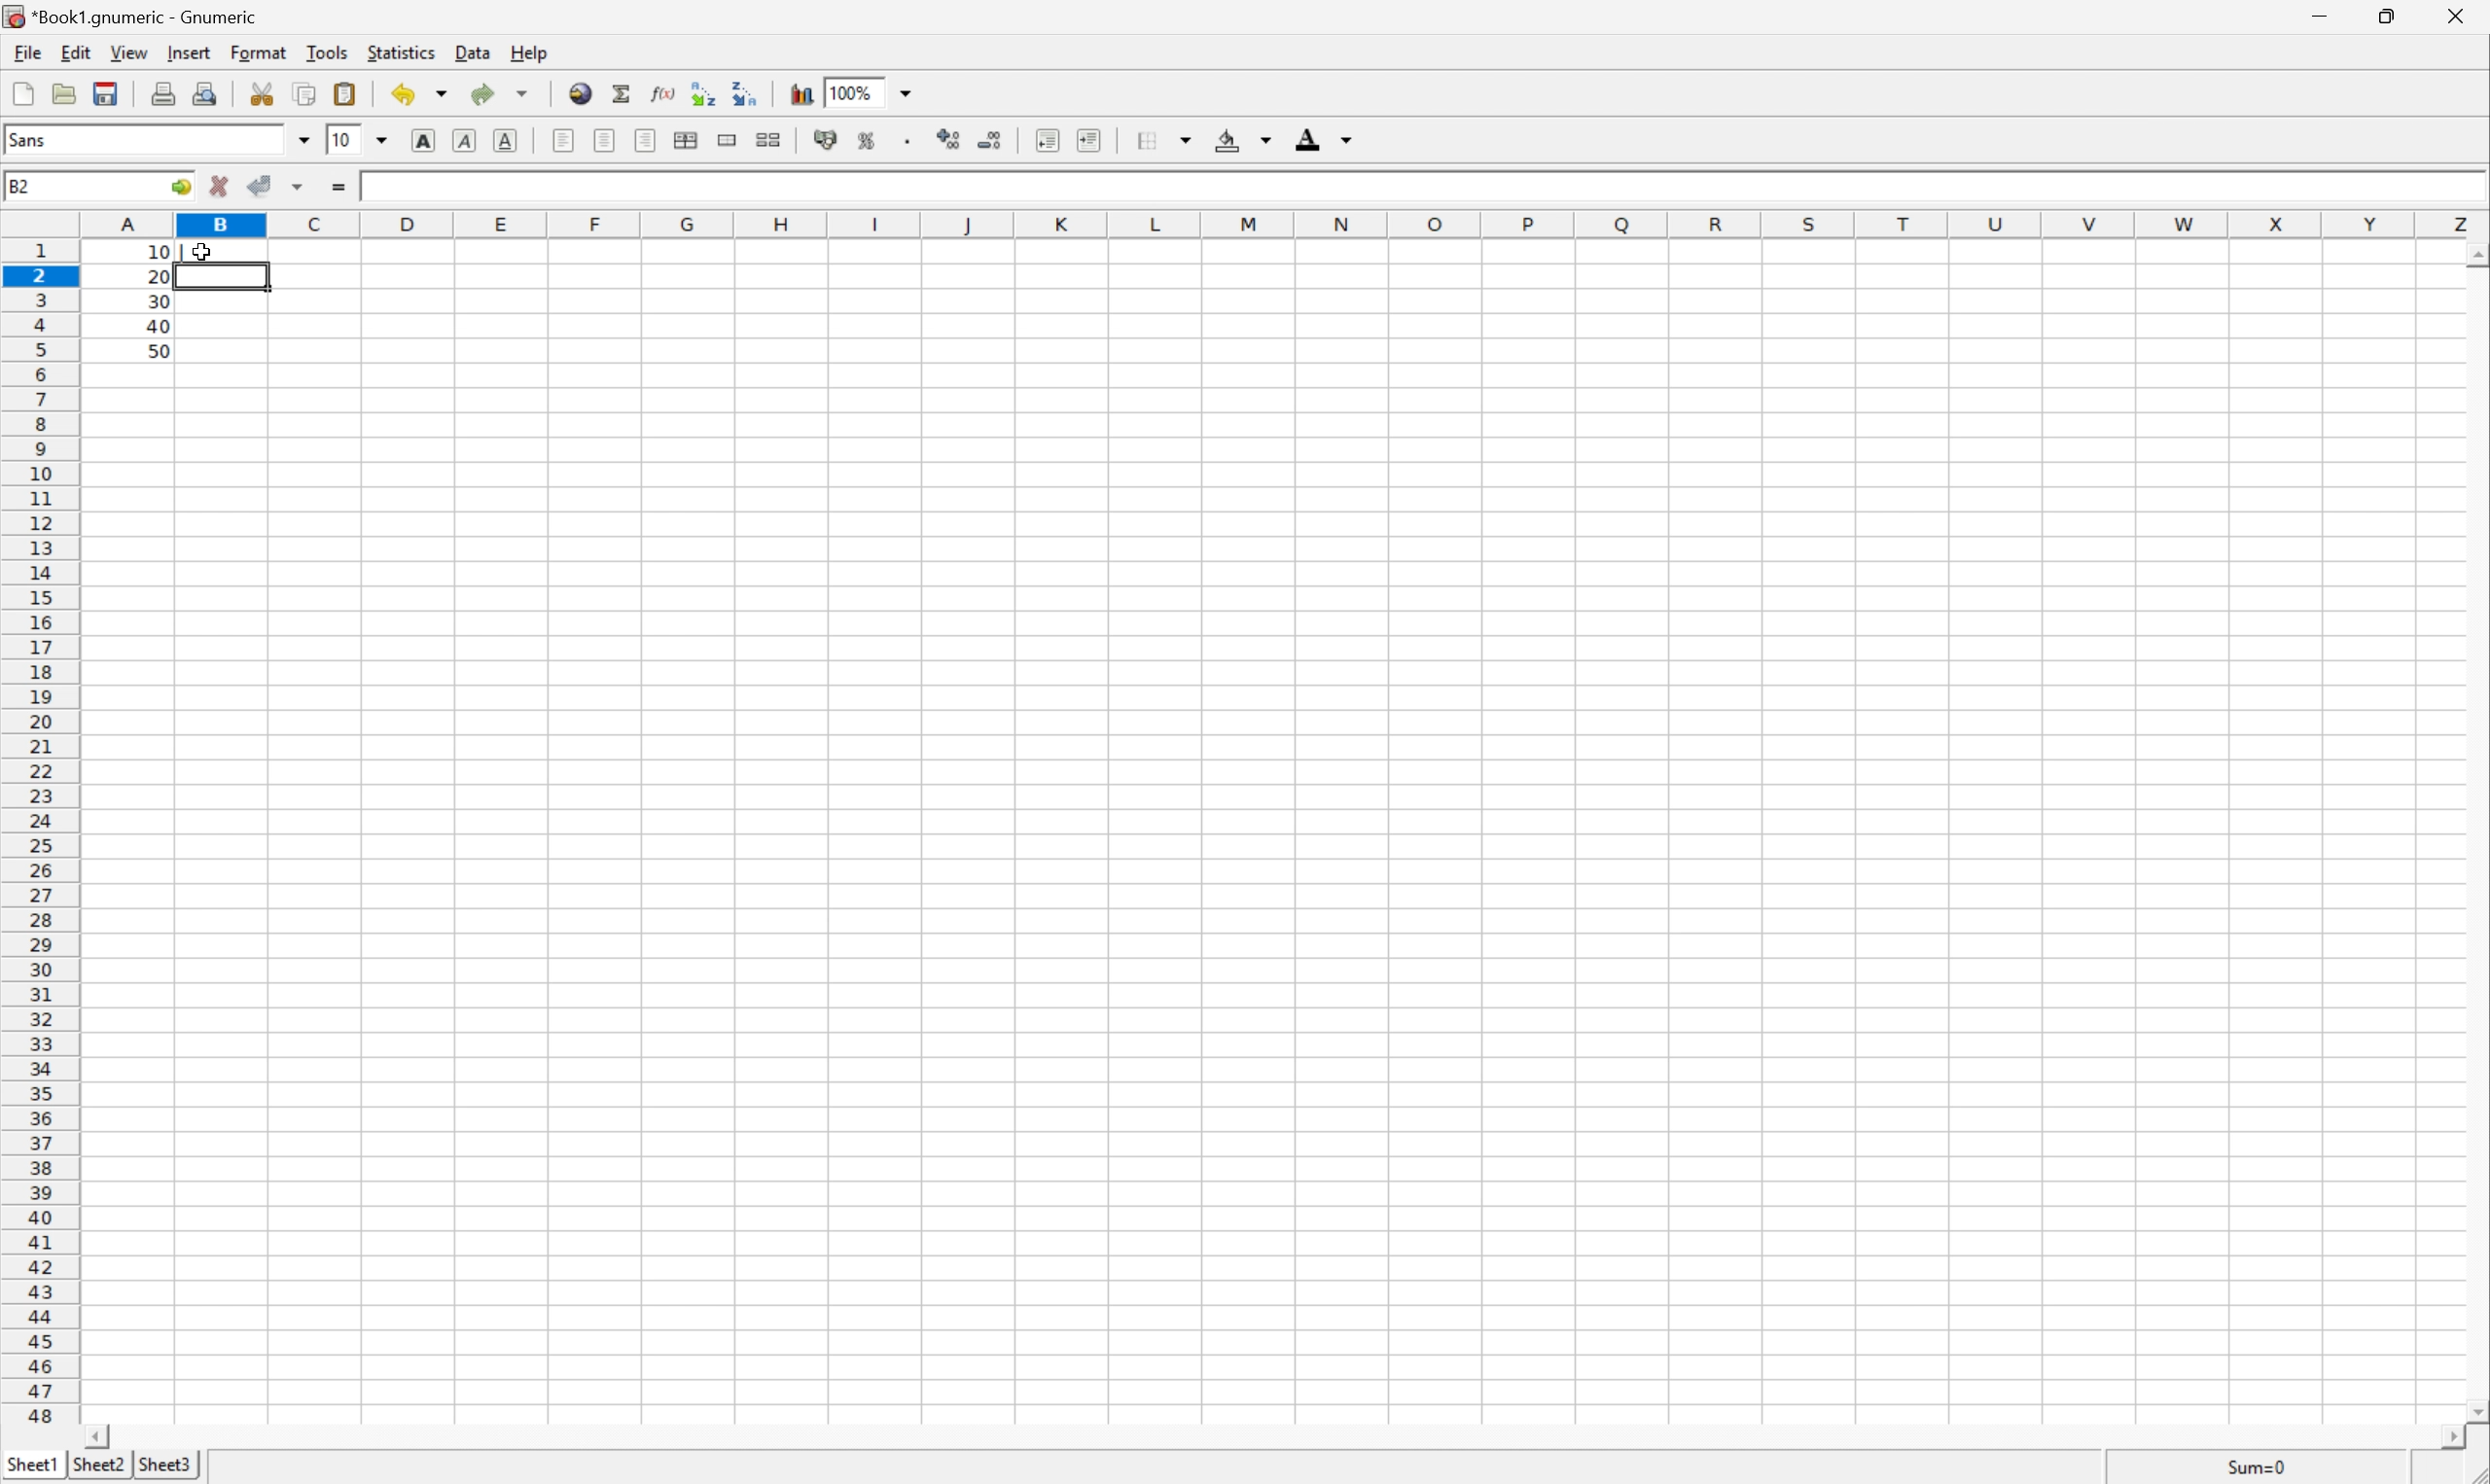  I want to click on Print current file, so click(164, 94).